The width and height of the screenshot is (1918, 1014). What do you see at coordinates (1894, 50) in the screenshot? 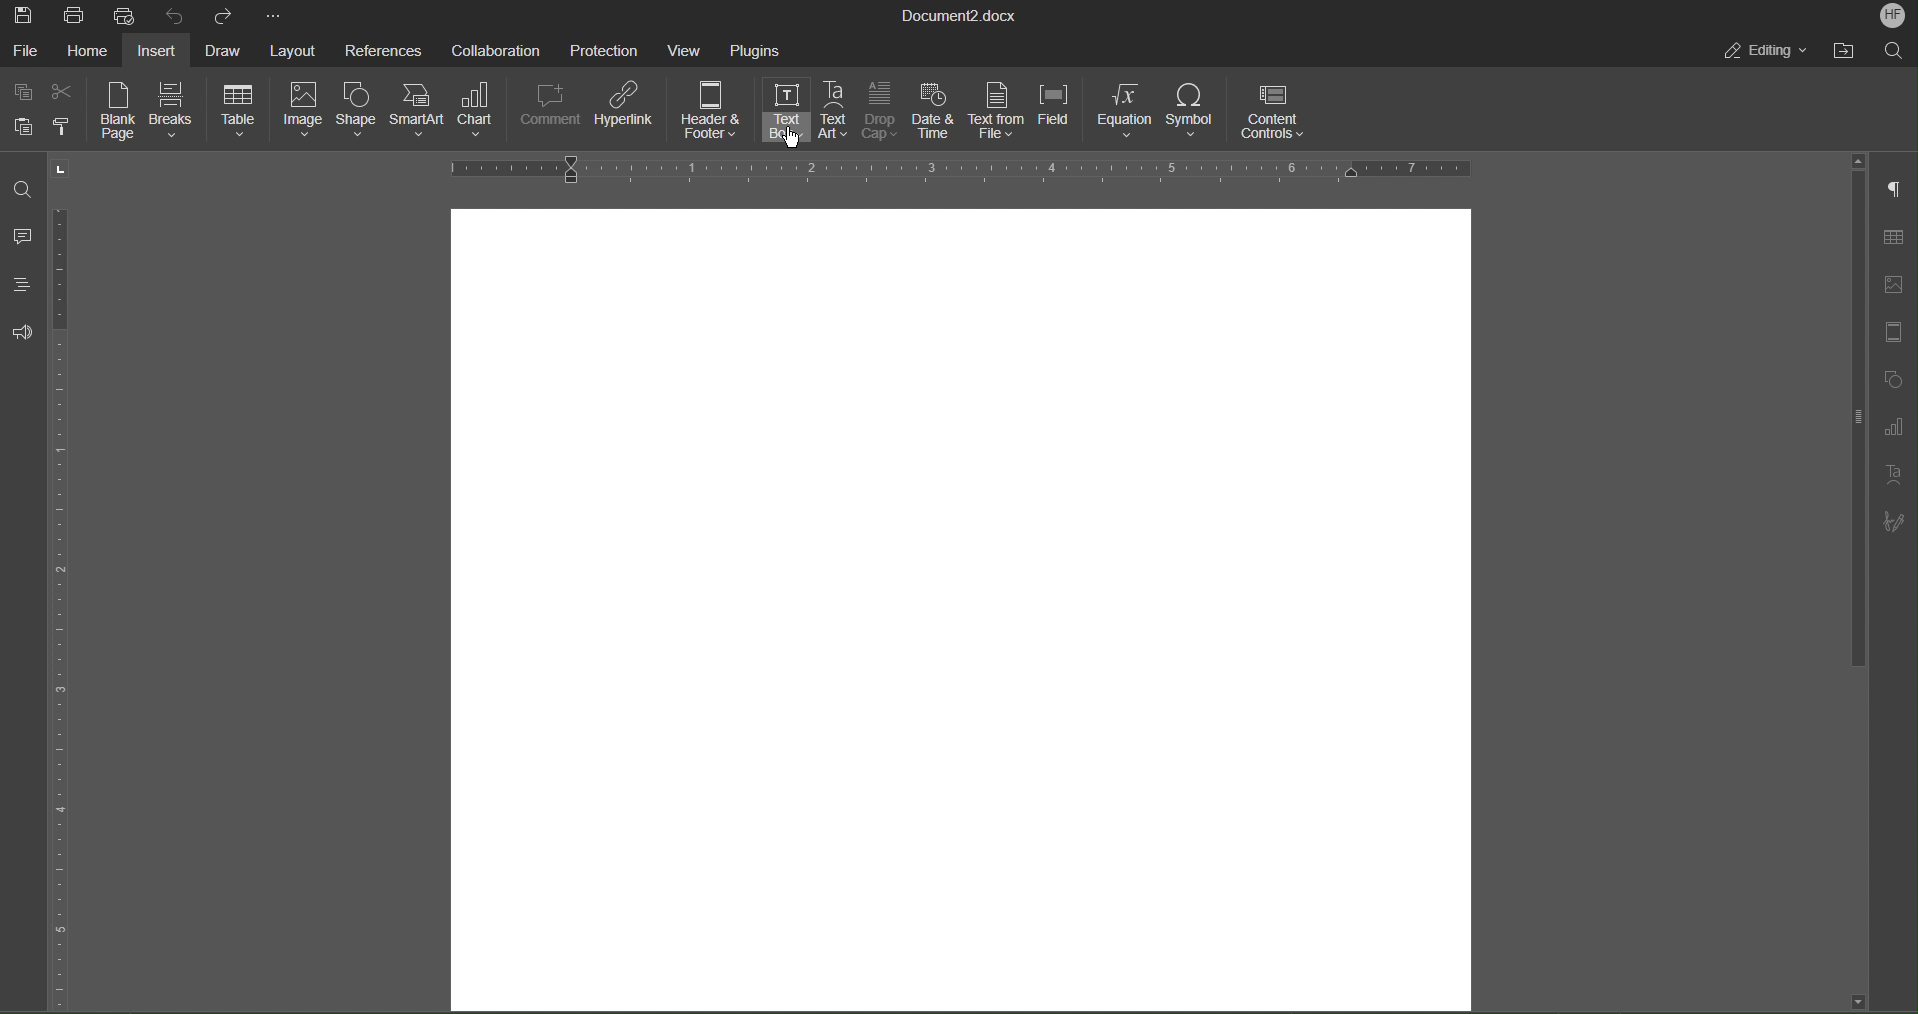
I see `Search` at bounding box center [1894, 50].